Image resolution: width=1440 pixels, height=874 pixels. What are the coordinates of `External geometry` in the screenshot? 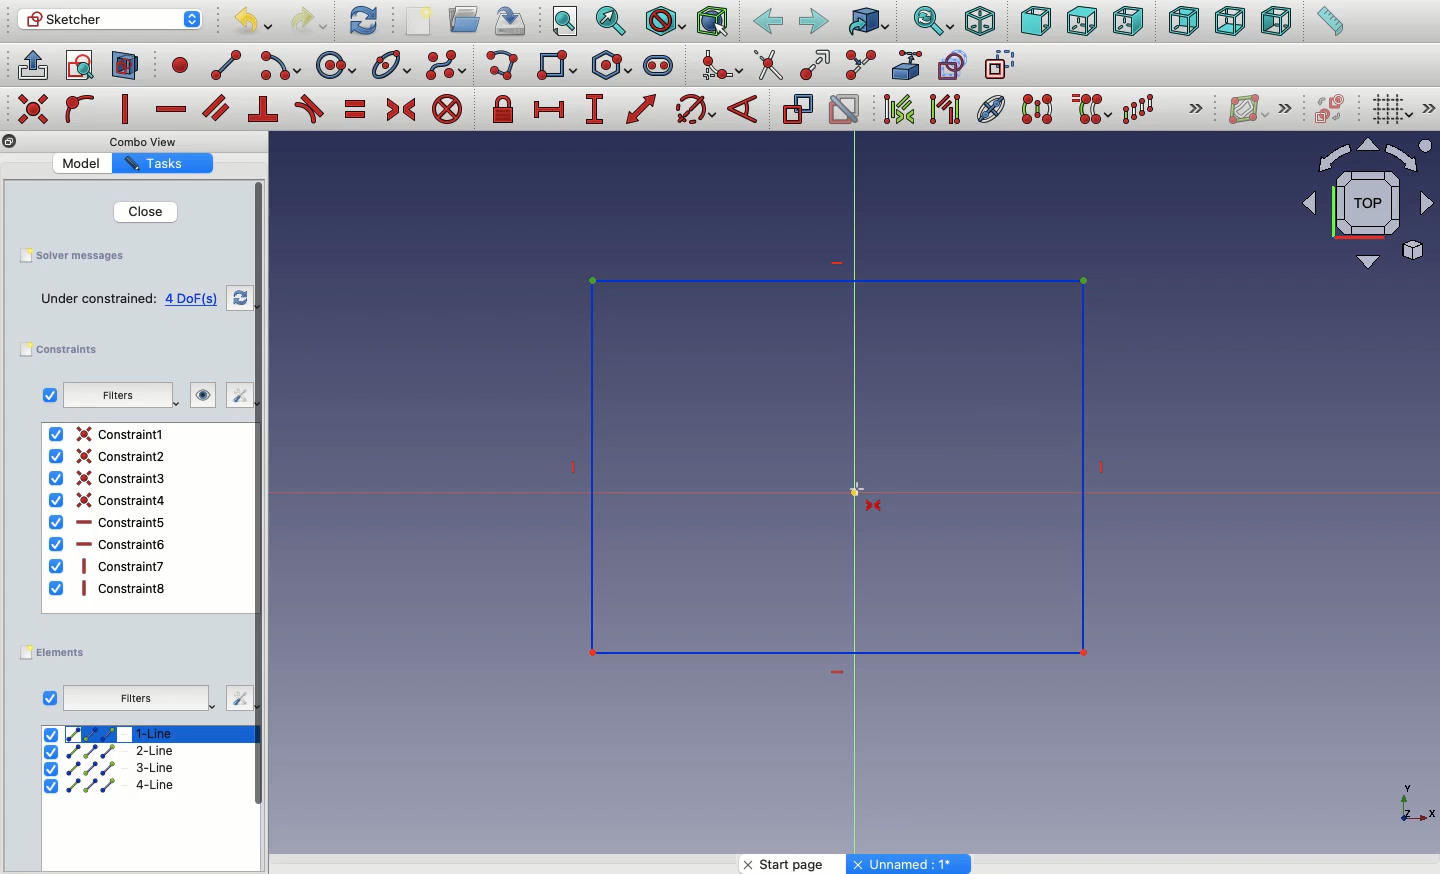 It's located at (905, 65).